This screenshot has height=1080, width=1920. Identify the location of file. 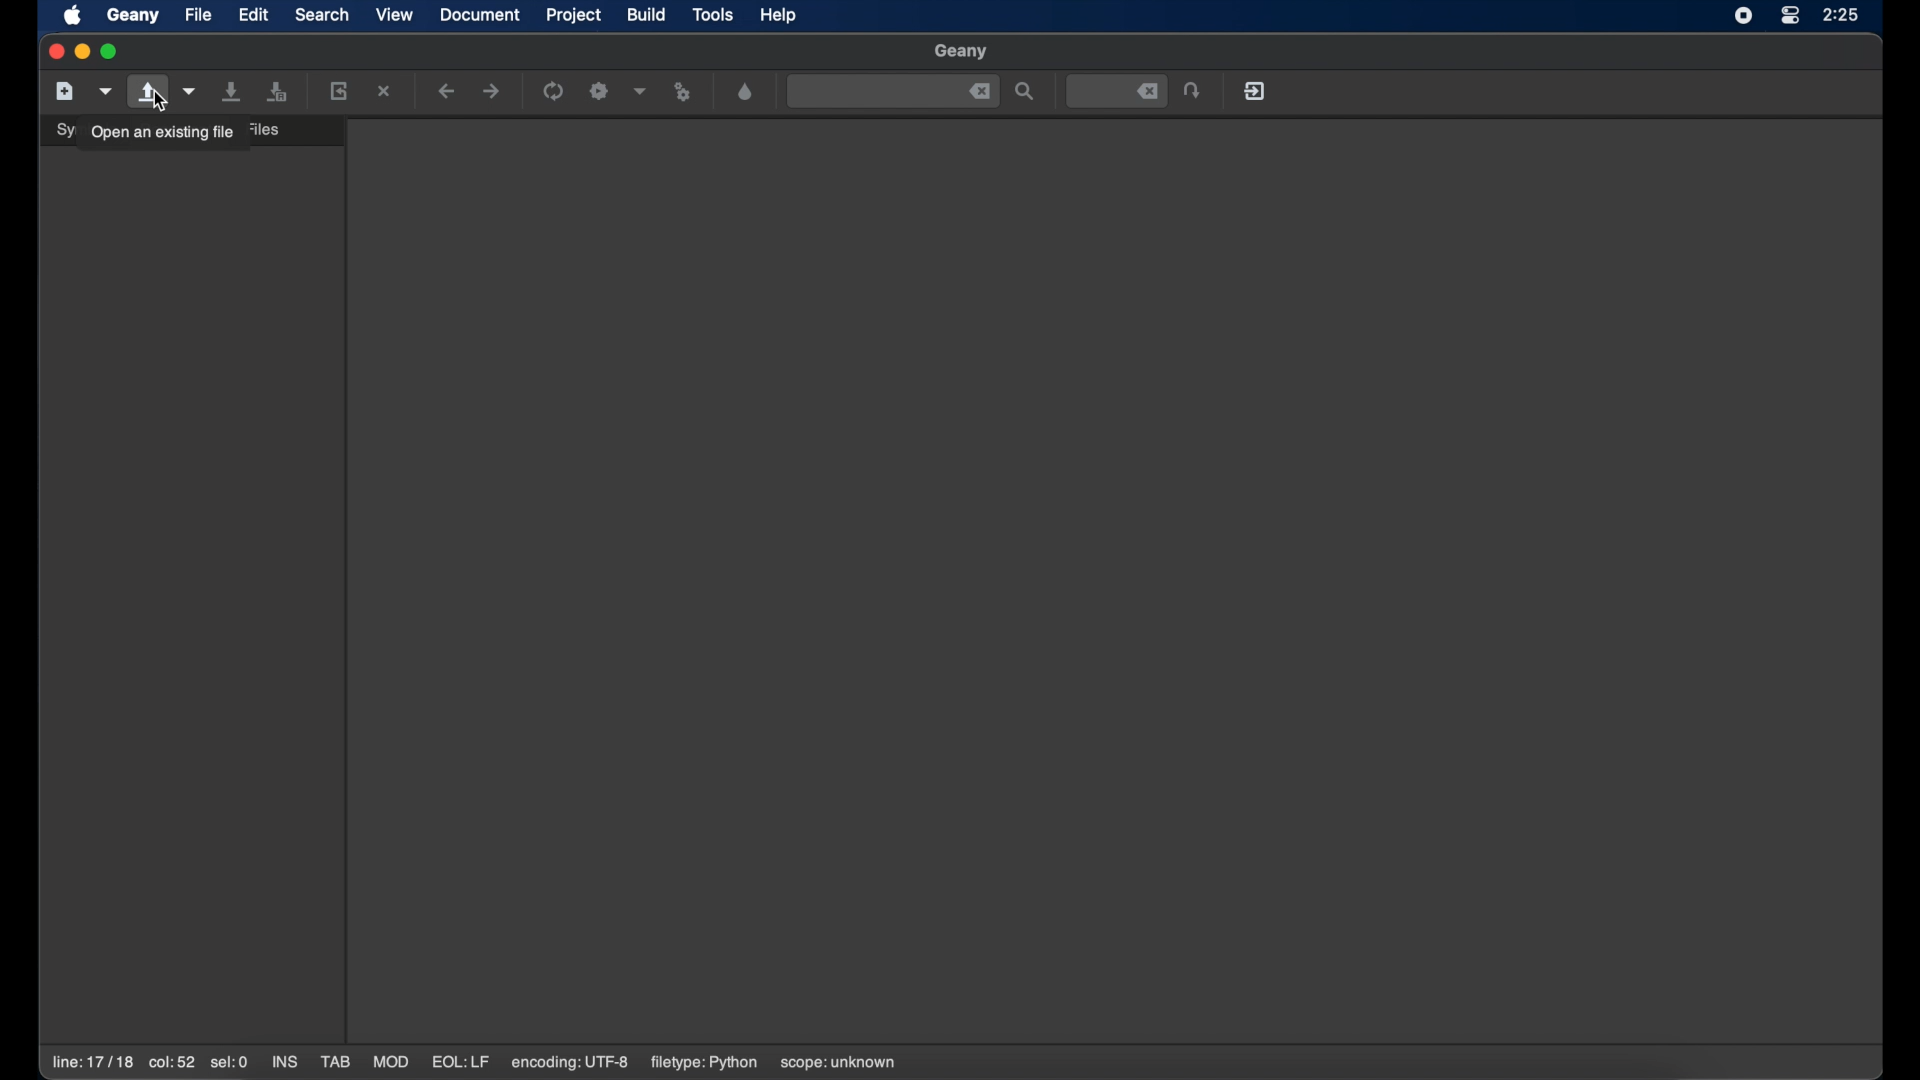
(198, 15).